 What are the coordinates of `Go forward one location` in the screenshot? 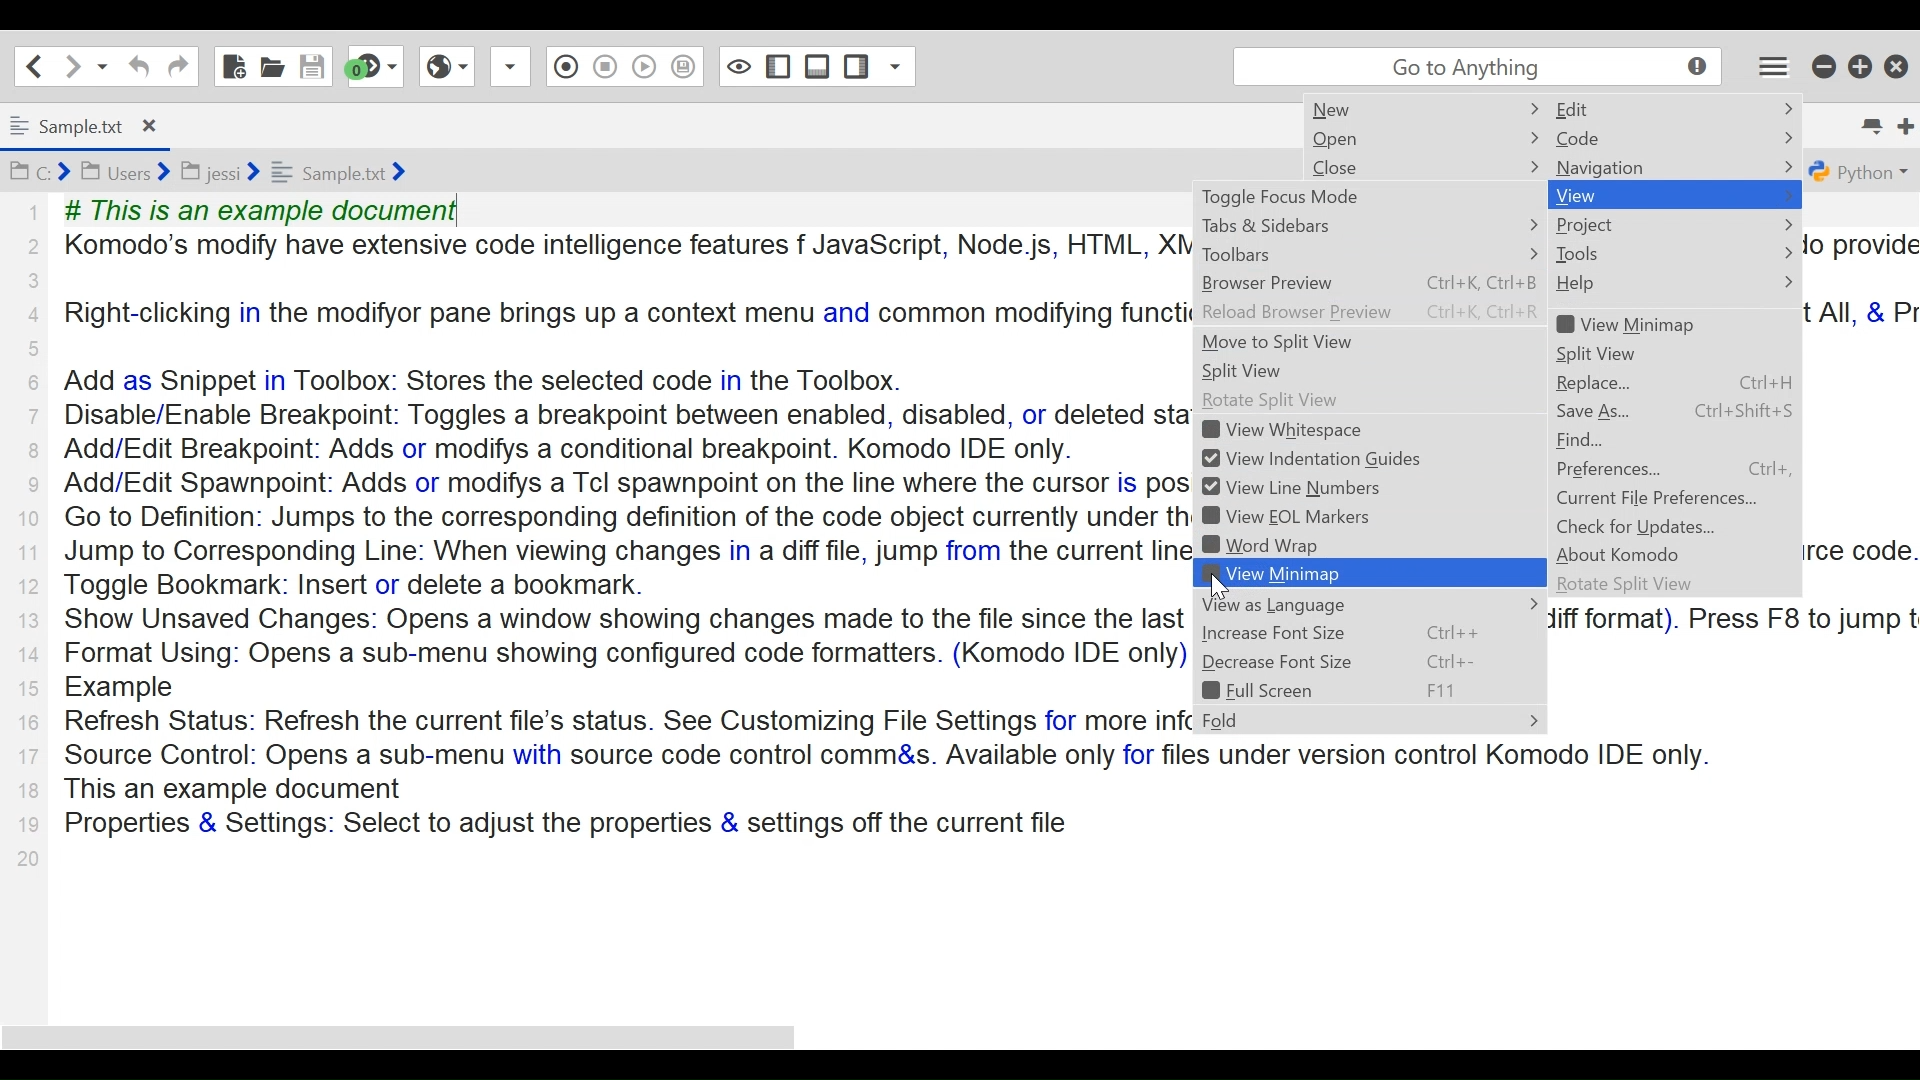 It's located at (71, 64).